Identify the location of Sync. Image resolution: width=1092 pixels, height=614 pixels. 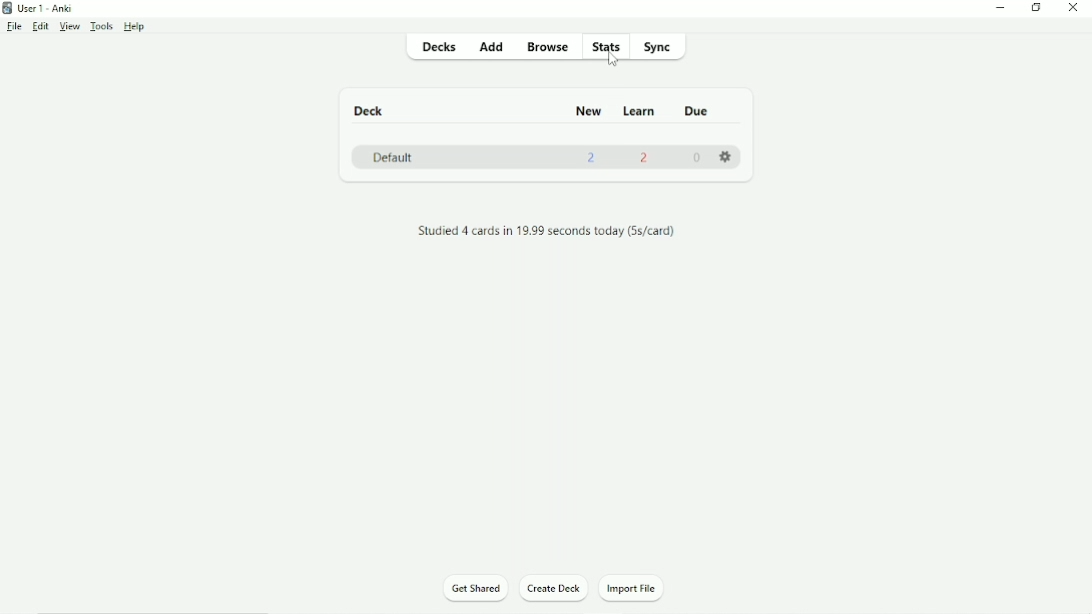
(662, 47).